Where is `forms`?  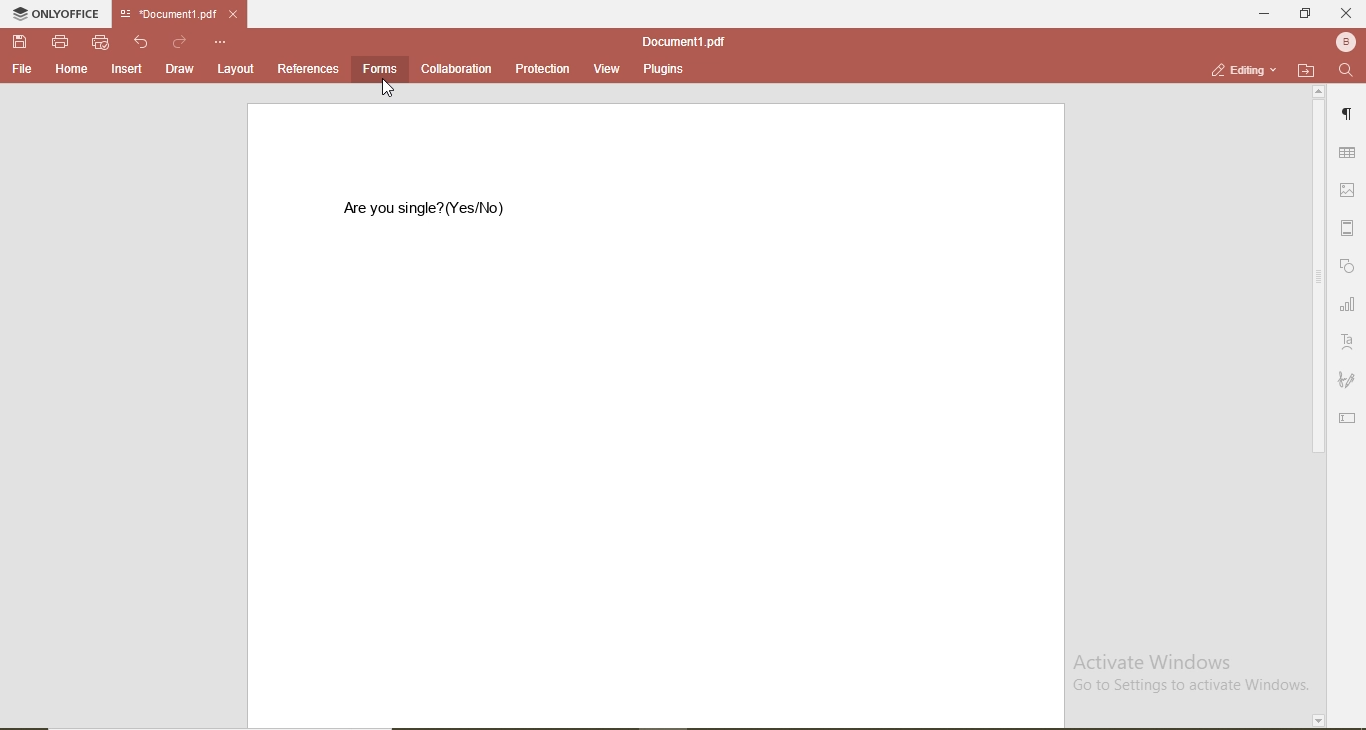
forms is located at coordinates (379, 69).